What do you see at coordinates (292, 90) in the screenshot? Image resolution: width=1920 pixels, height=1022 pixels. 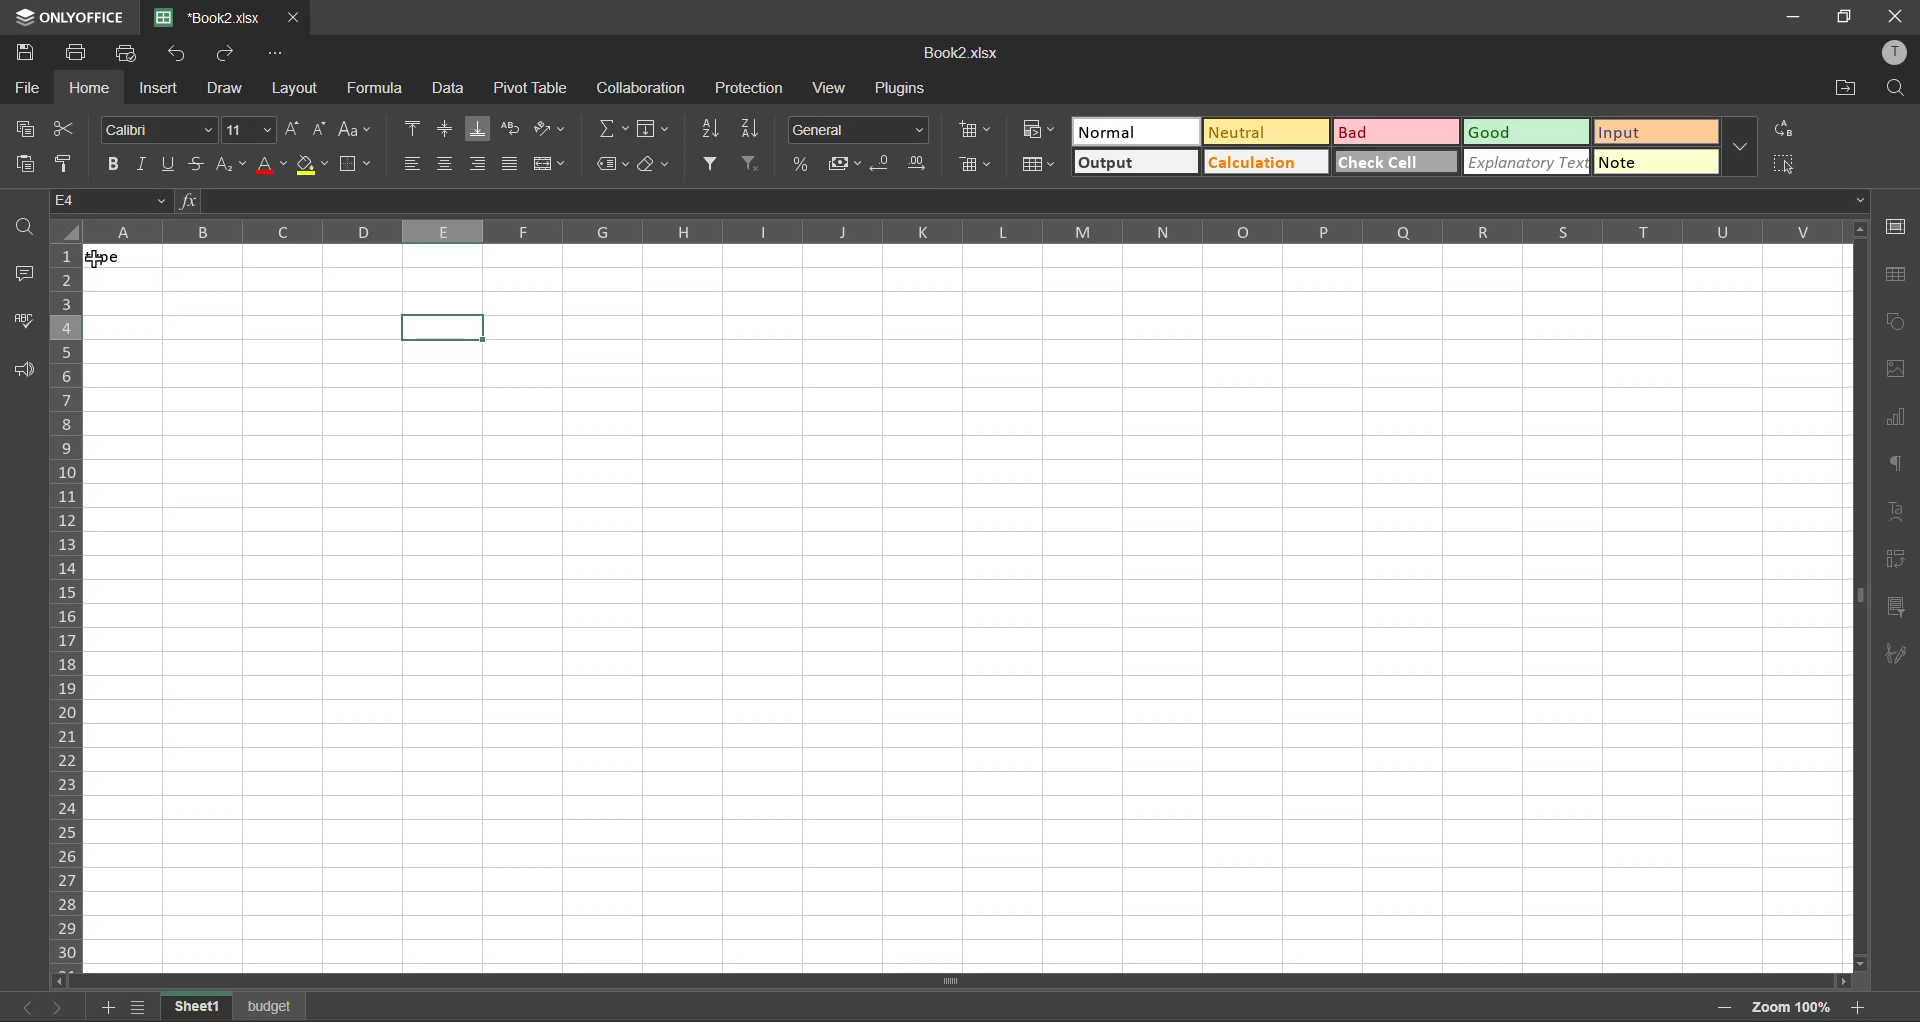 I see `layout` at bounding box center [292, 90].